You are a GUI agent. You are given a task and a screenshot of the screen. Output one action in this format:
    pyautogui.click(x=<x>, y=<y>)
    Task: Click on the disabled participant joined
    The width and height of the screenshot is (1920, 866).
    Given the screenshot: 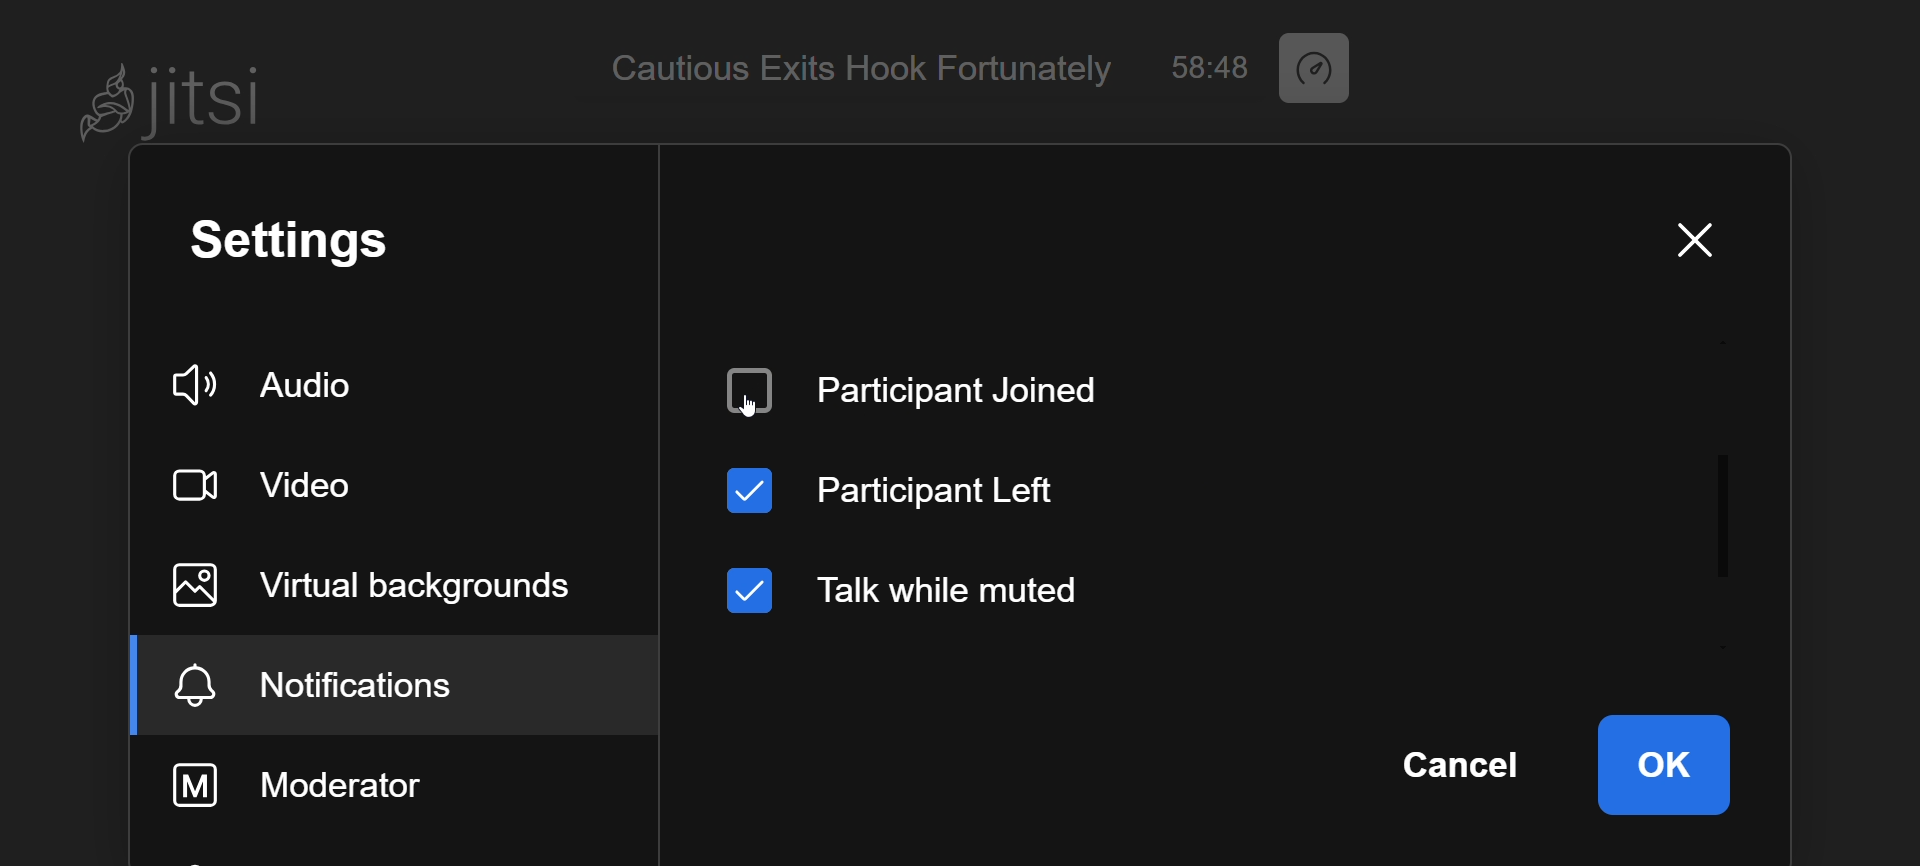 What is the action you would take?
    pyautogui.click(x=928, y=390)
    